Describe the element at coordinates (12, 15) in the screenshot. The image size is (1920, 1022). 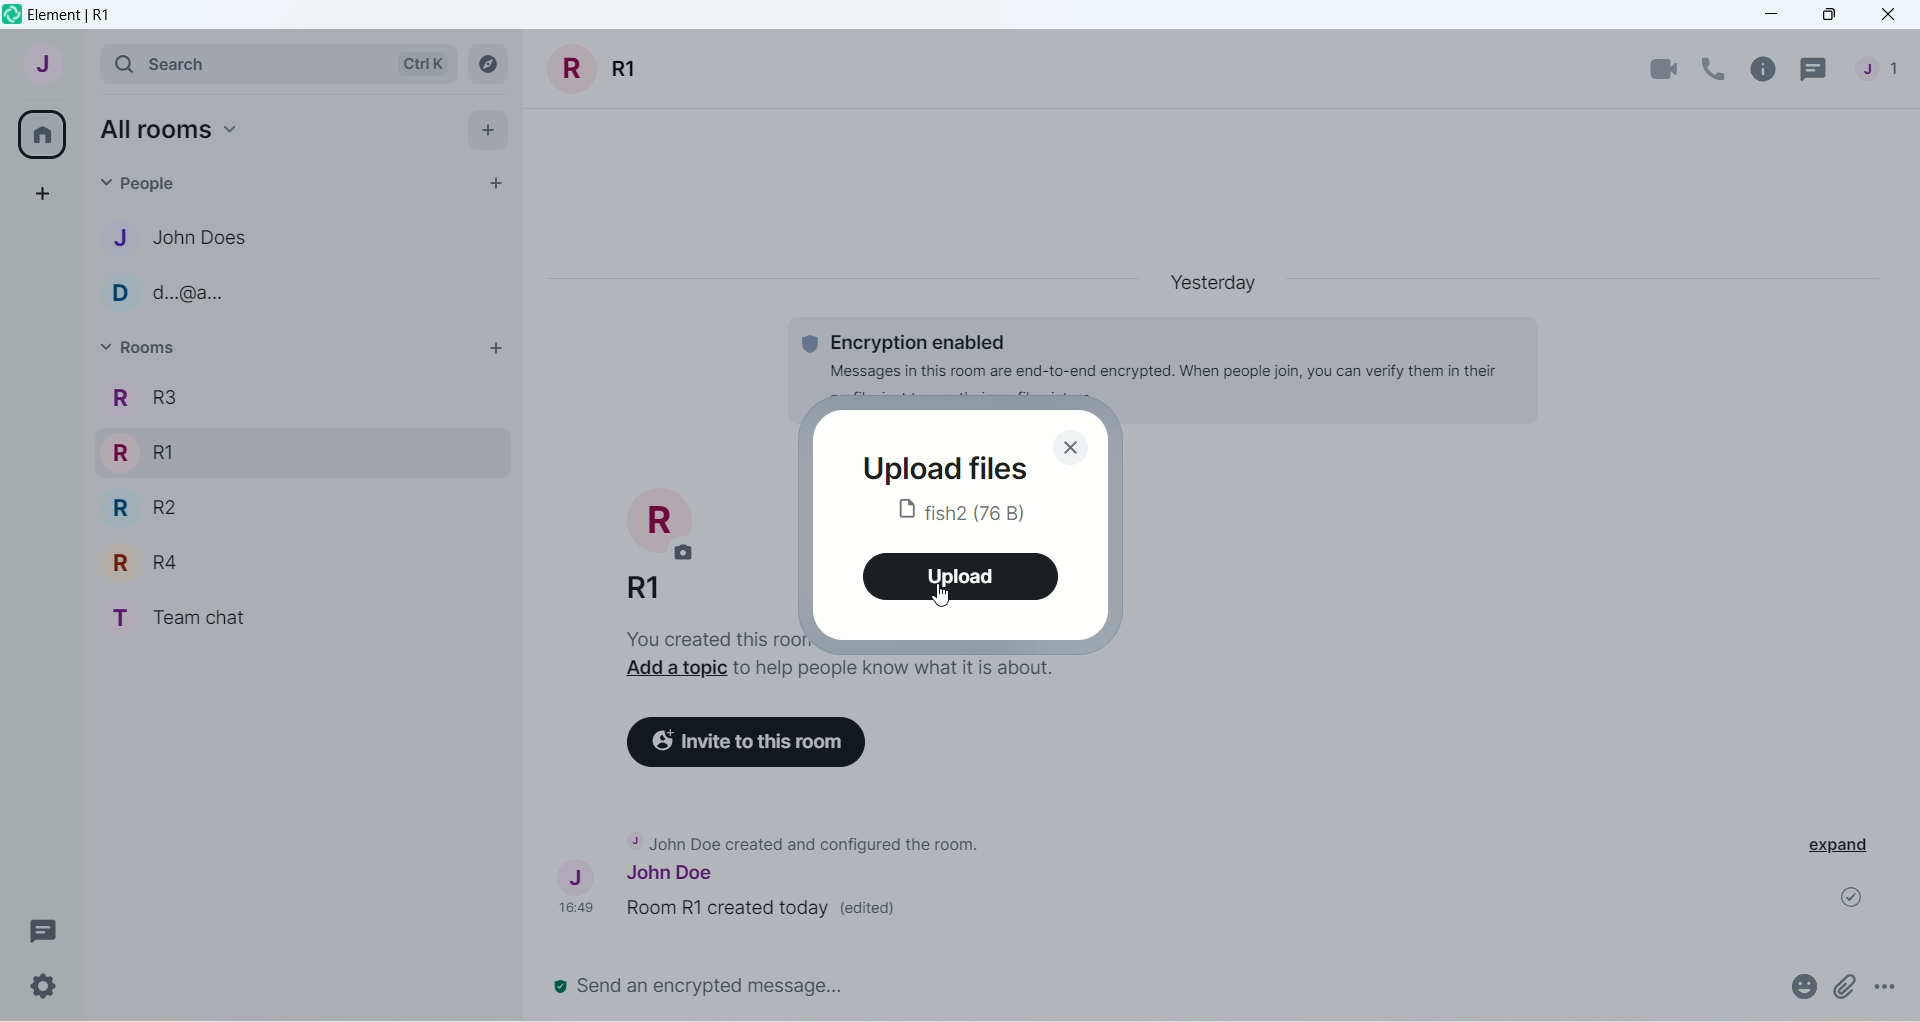
I see `logo` at that location.